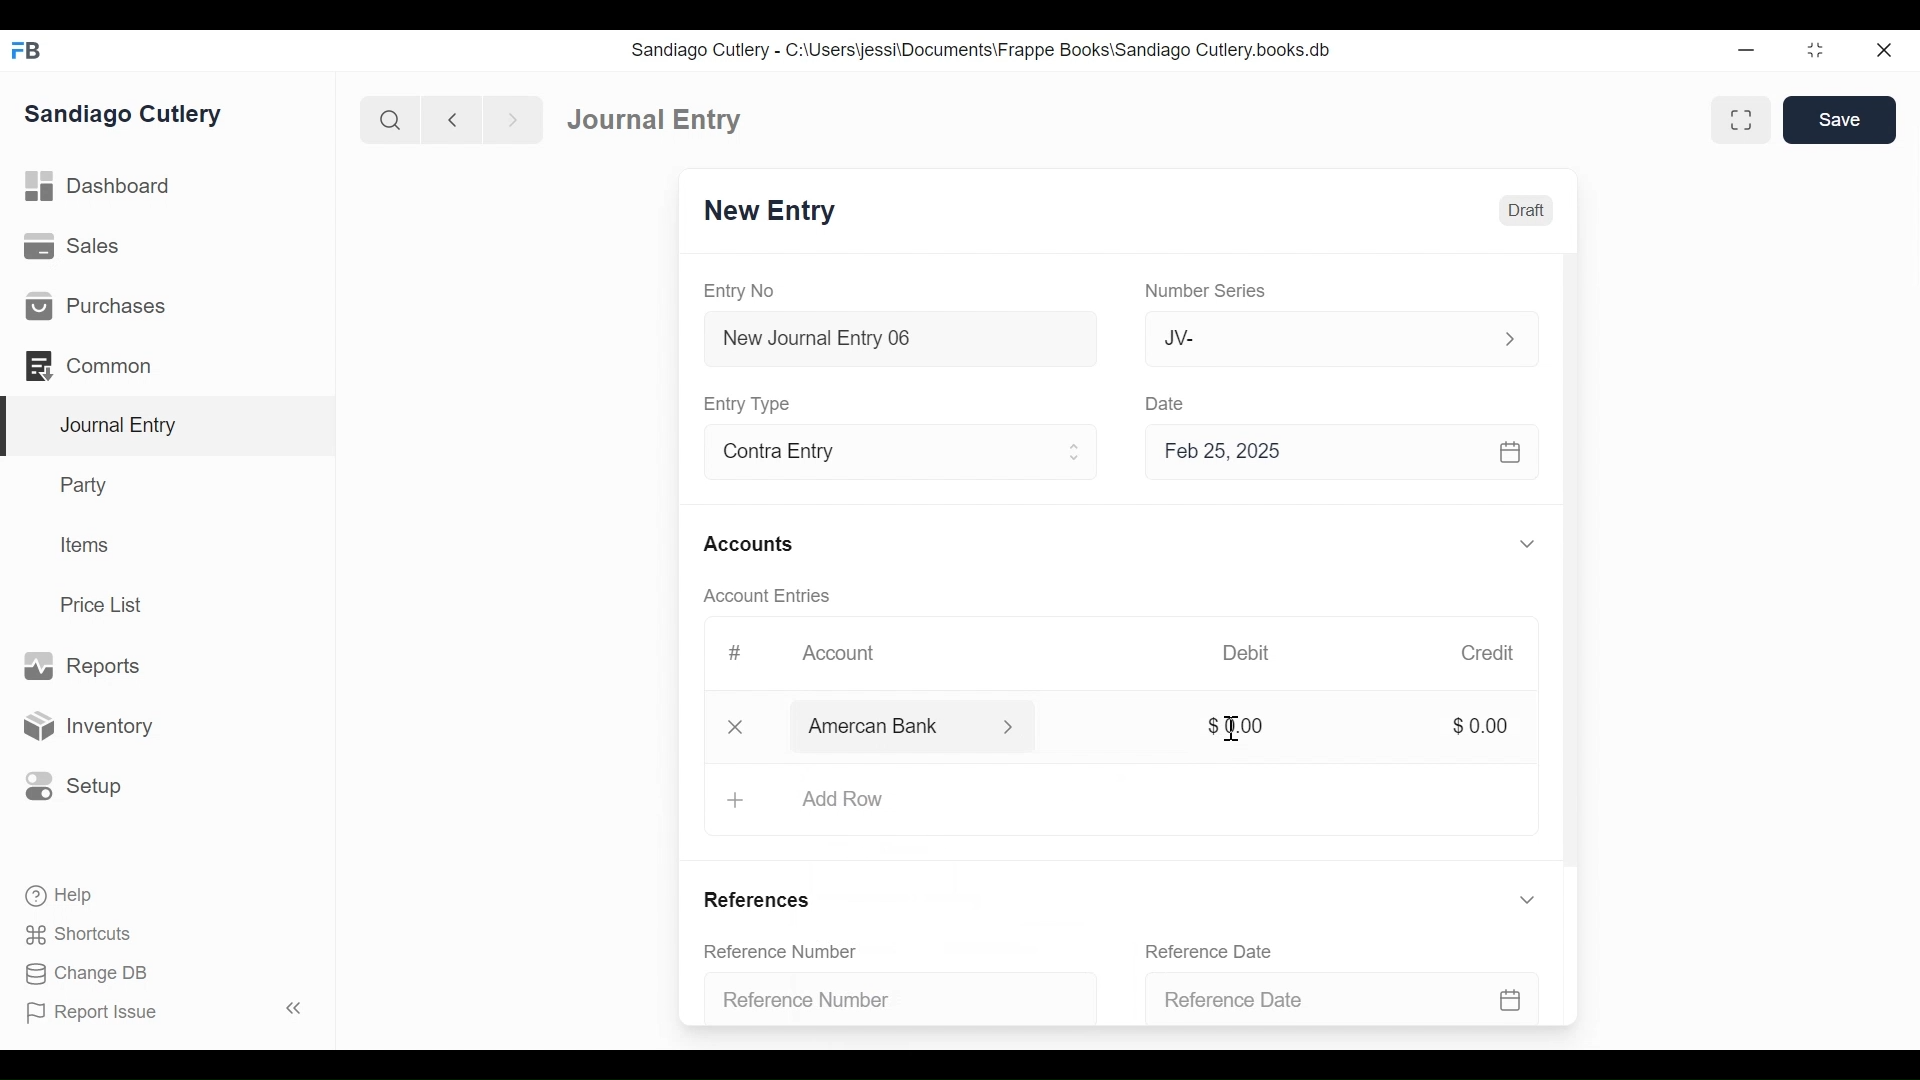  I want to click on Expand, so click(1510, 339).